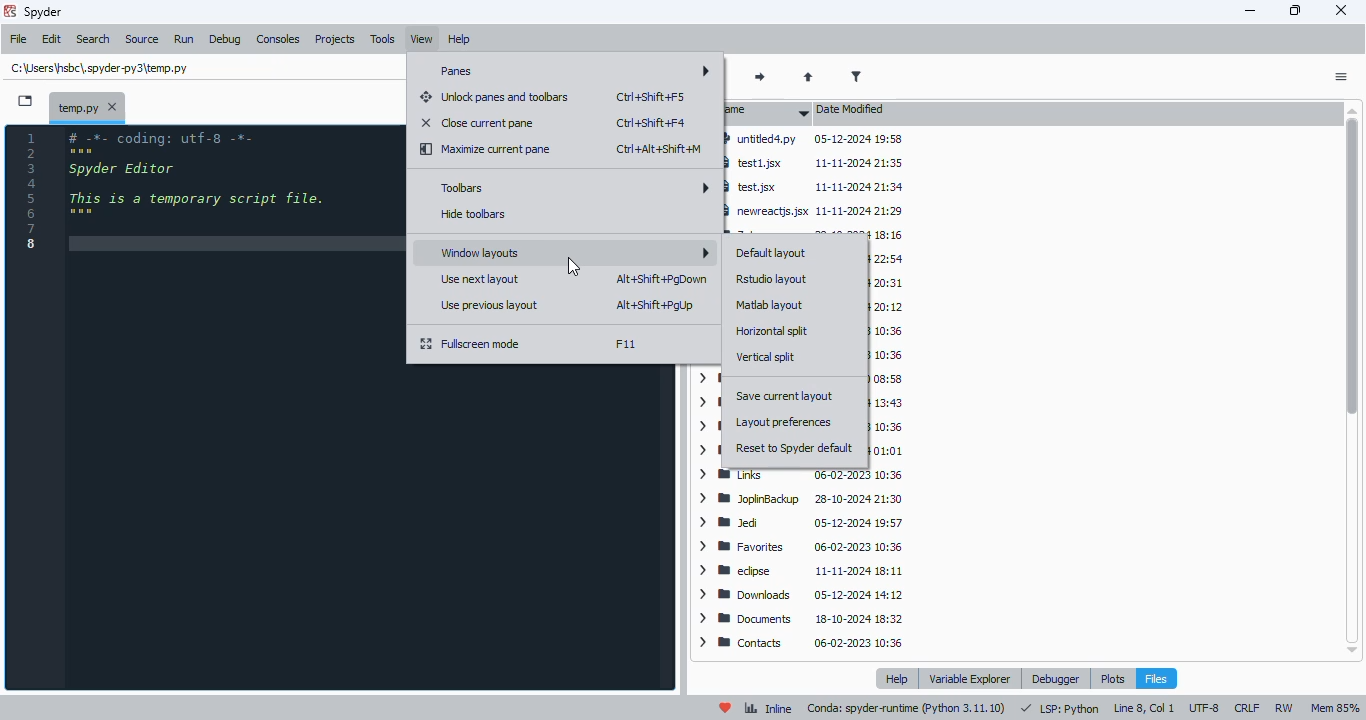 This screenshot has height=720, width=1366. What do you see at coordinates (1284, 707) in the screenshot?
I see `RW` at bounding box center [1284, 707].